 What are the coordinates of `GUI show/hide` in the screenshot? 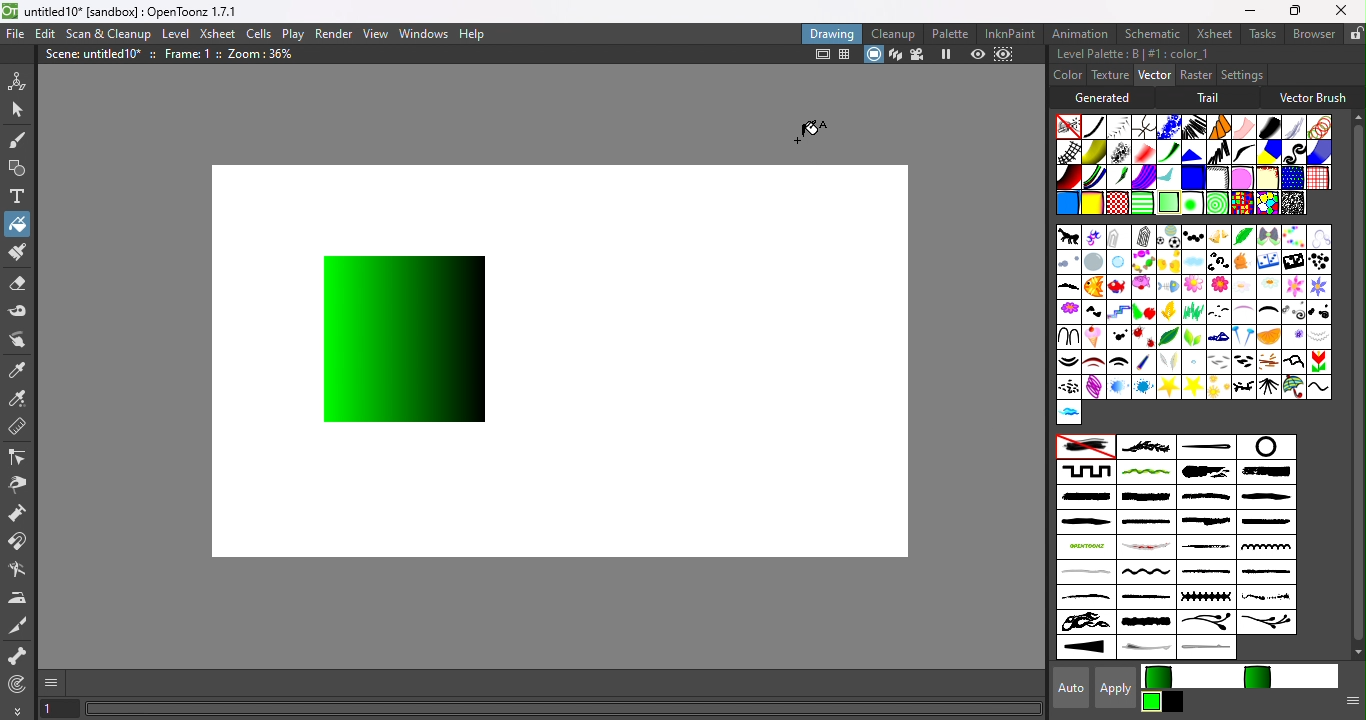 It's located at (53, 683).